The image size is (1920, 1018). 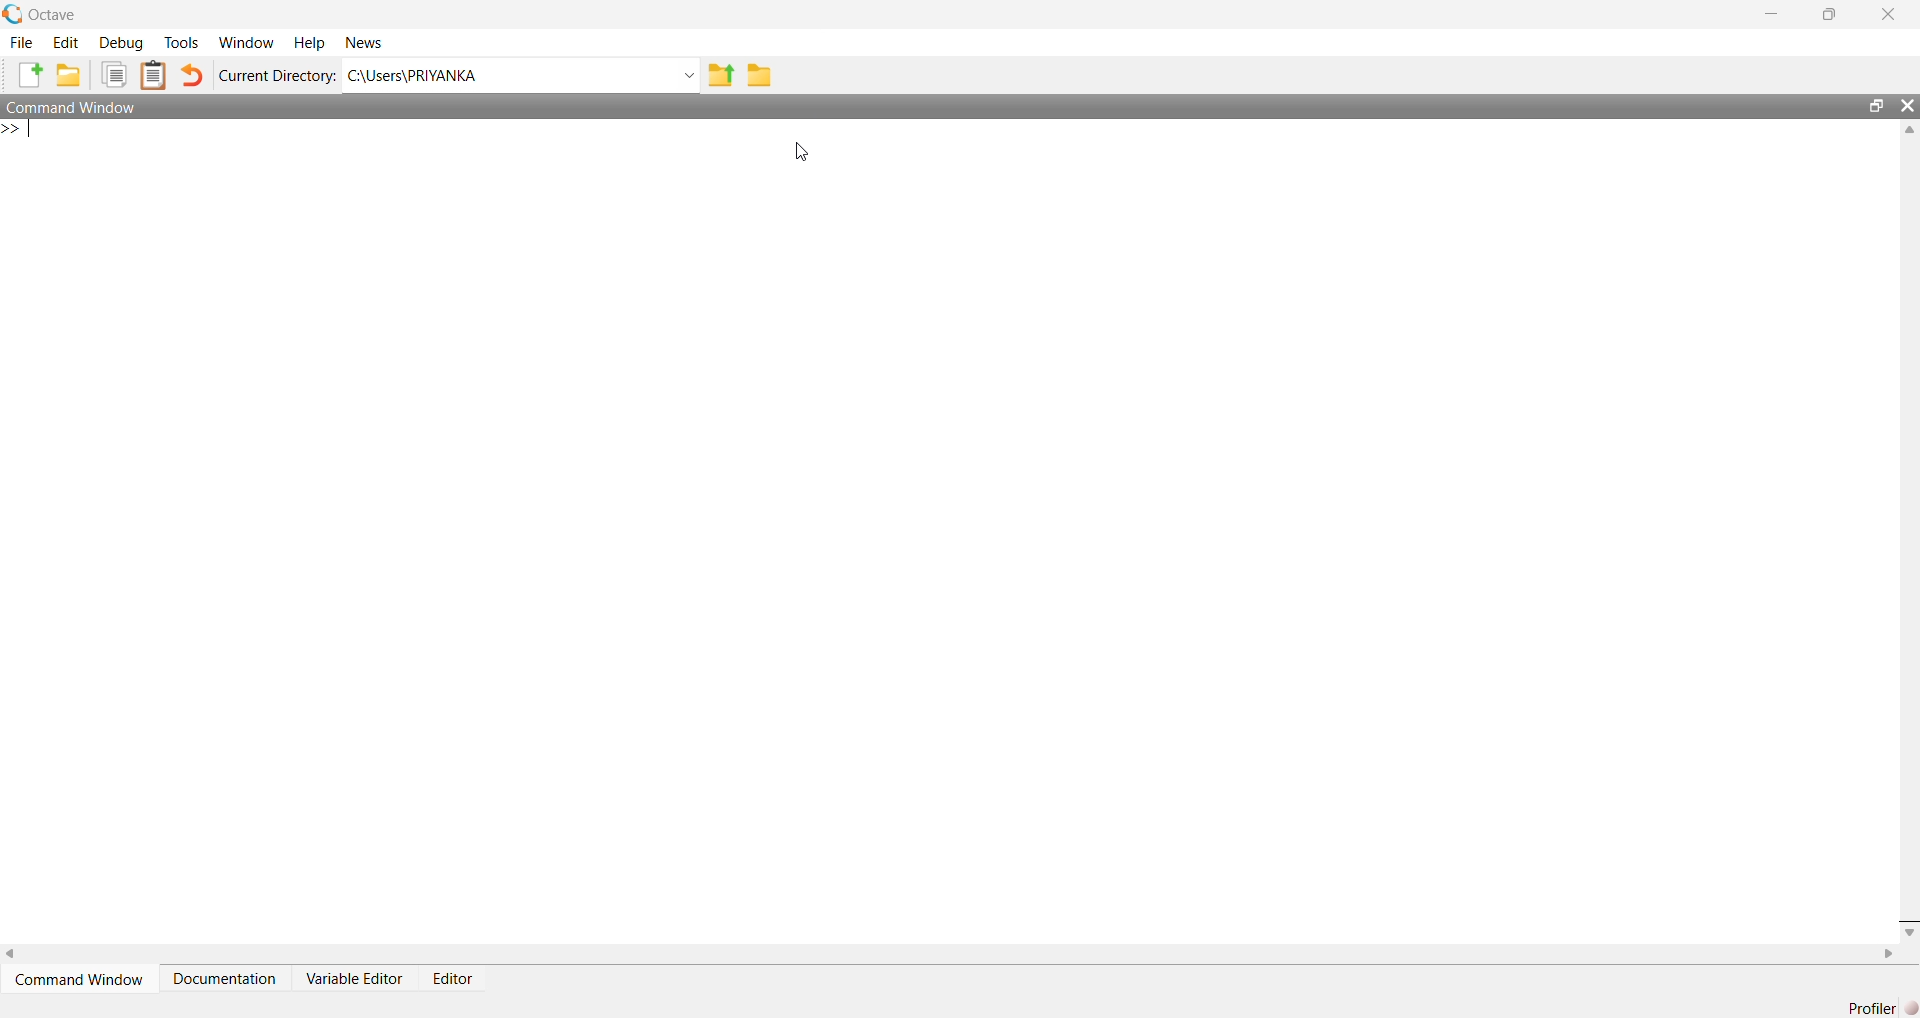 I want to click on Command Window, so click(x=928, y=107).